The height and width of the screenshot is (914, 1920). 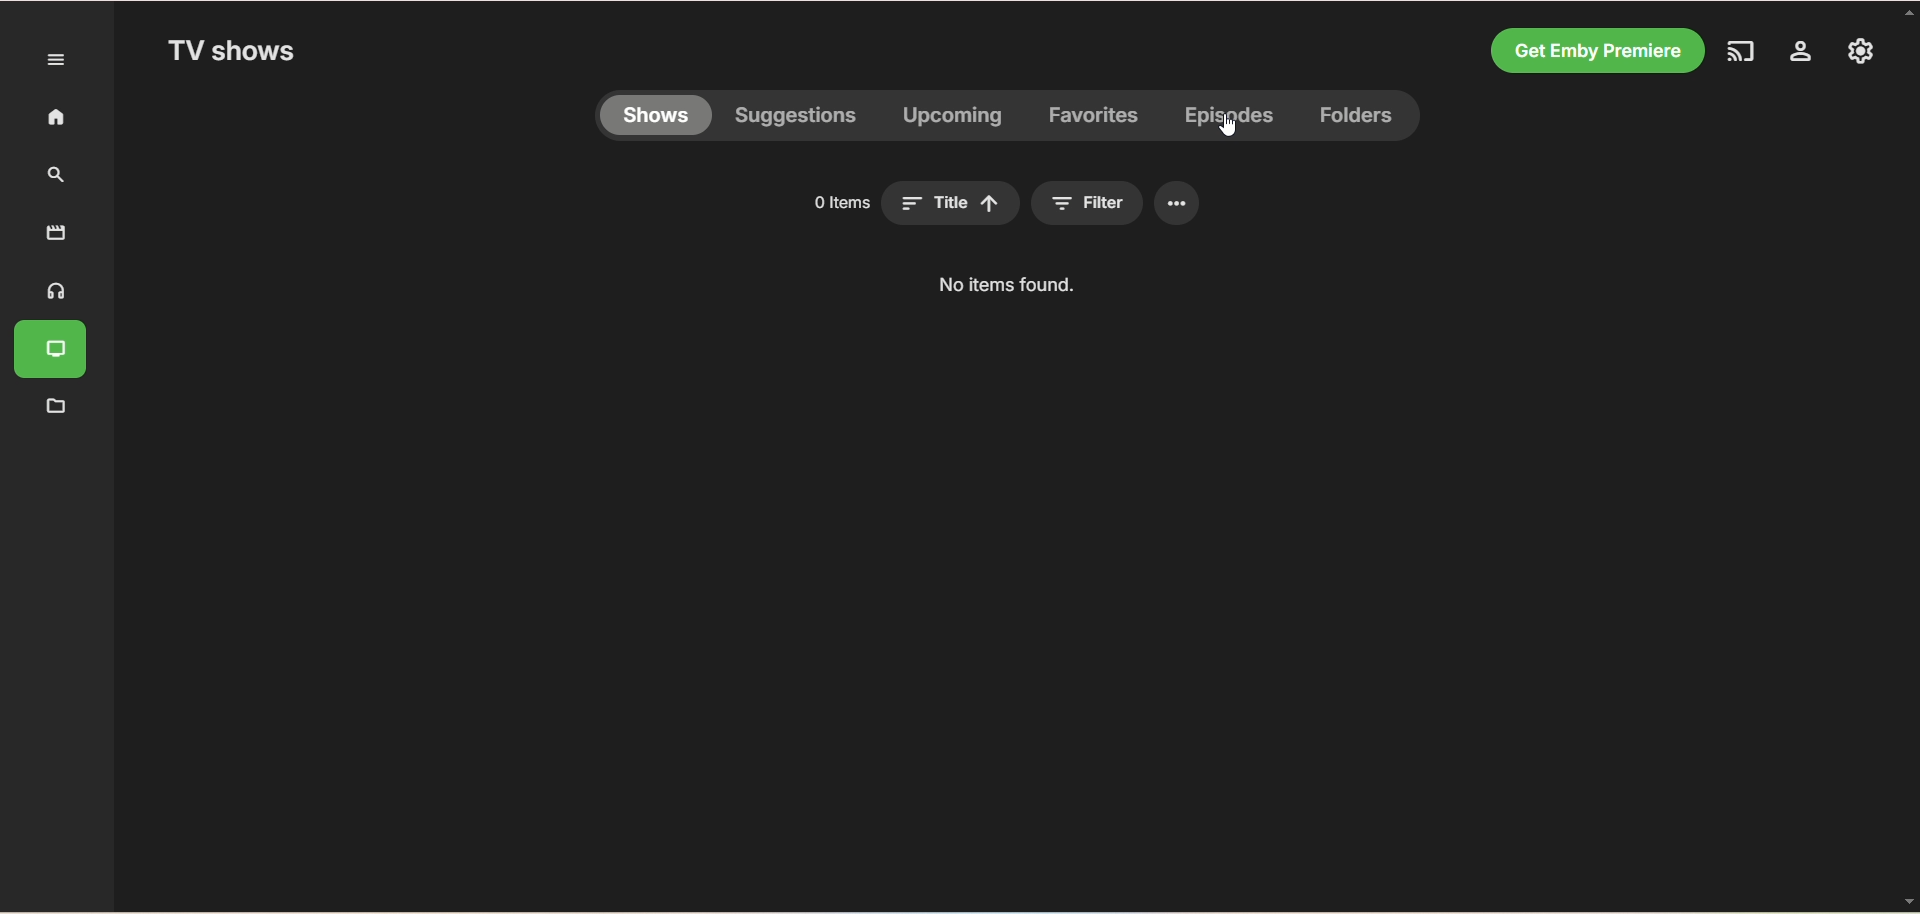 I want to click on expand, so click(x=57, y=60).